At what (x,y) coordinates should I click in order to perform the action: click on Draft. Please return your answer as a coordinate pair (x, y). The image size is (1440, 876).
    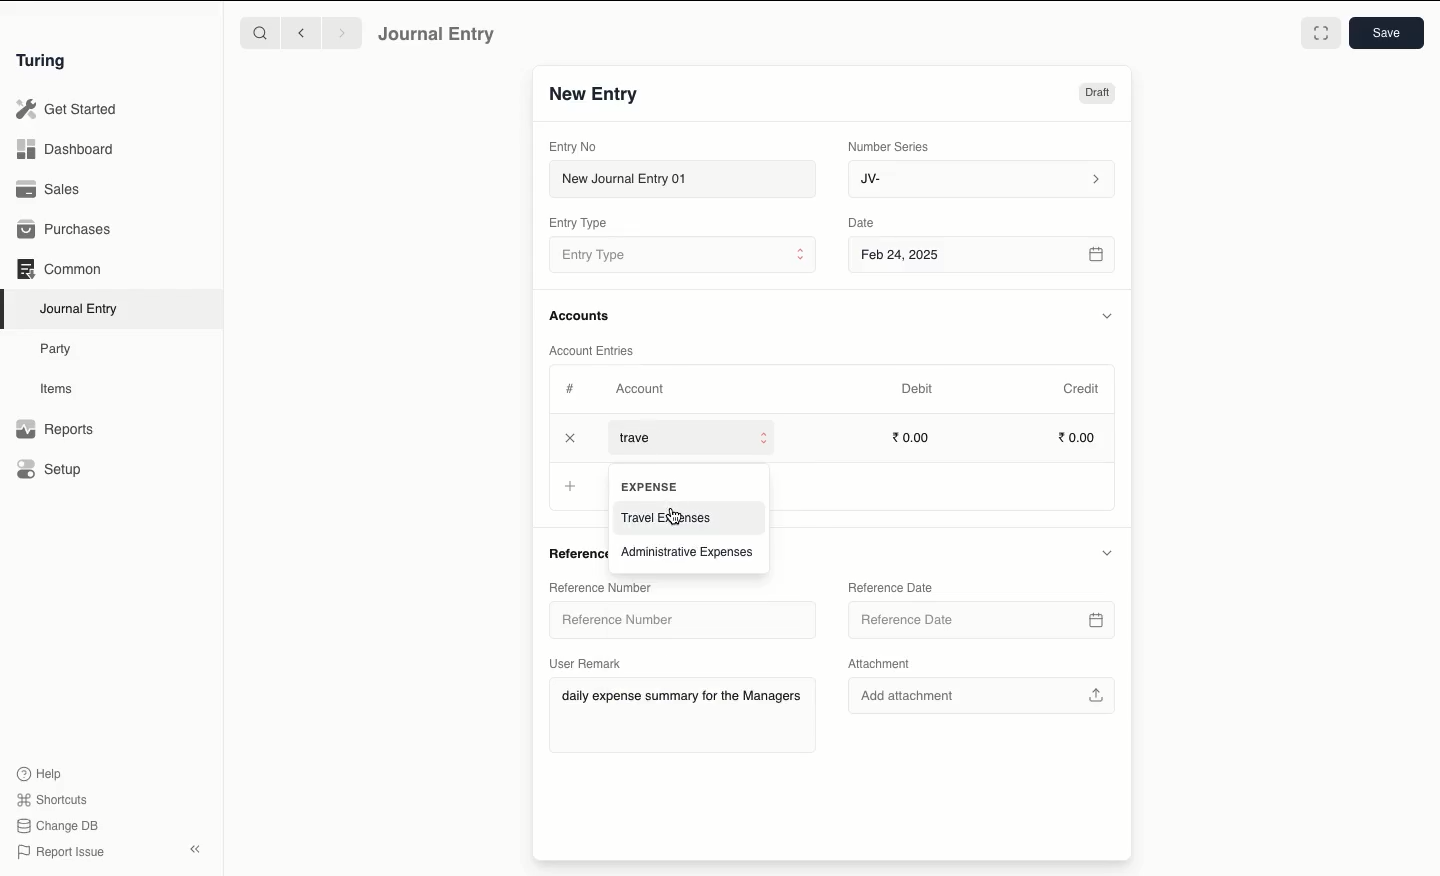
    Looking at the image, I should click on (1097, 93).